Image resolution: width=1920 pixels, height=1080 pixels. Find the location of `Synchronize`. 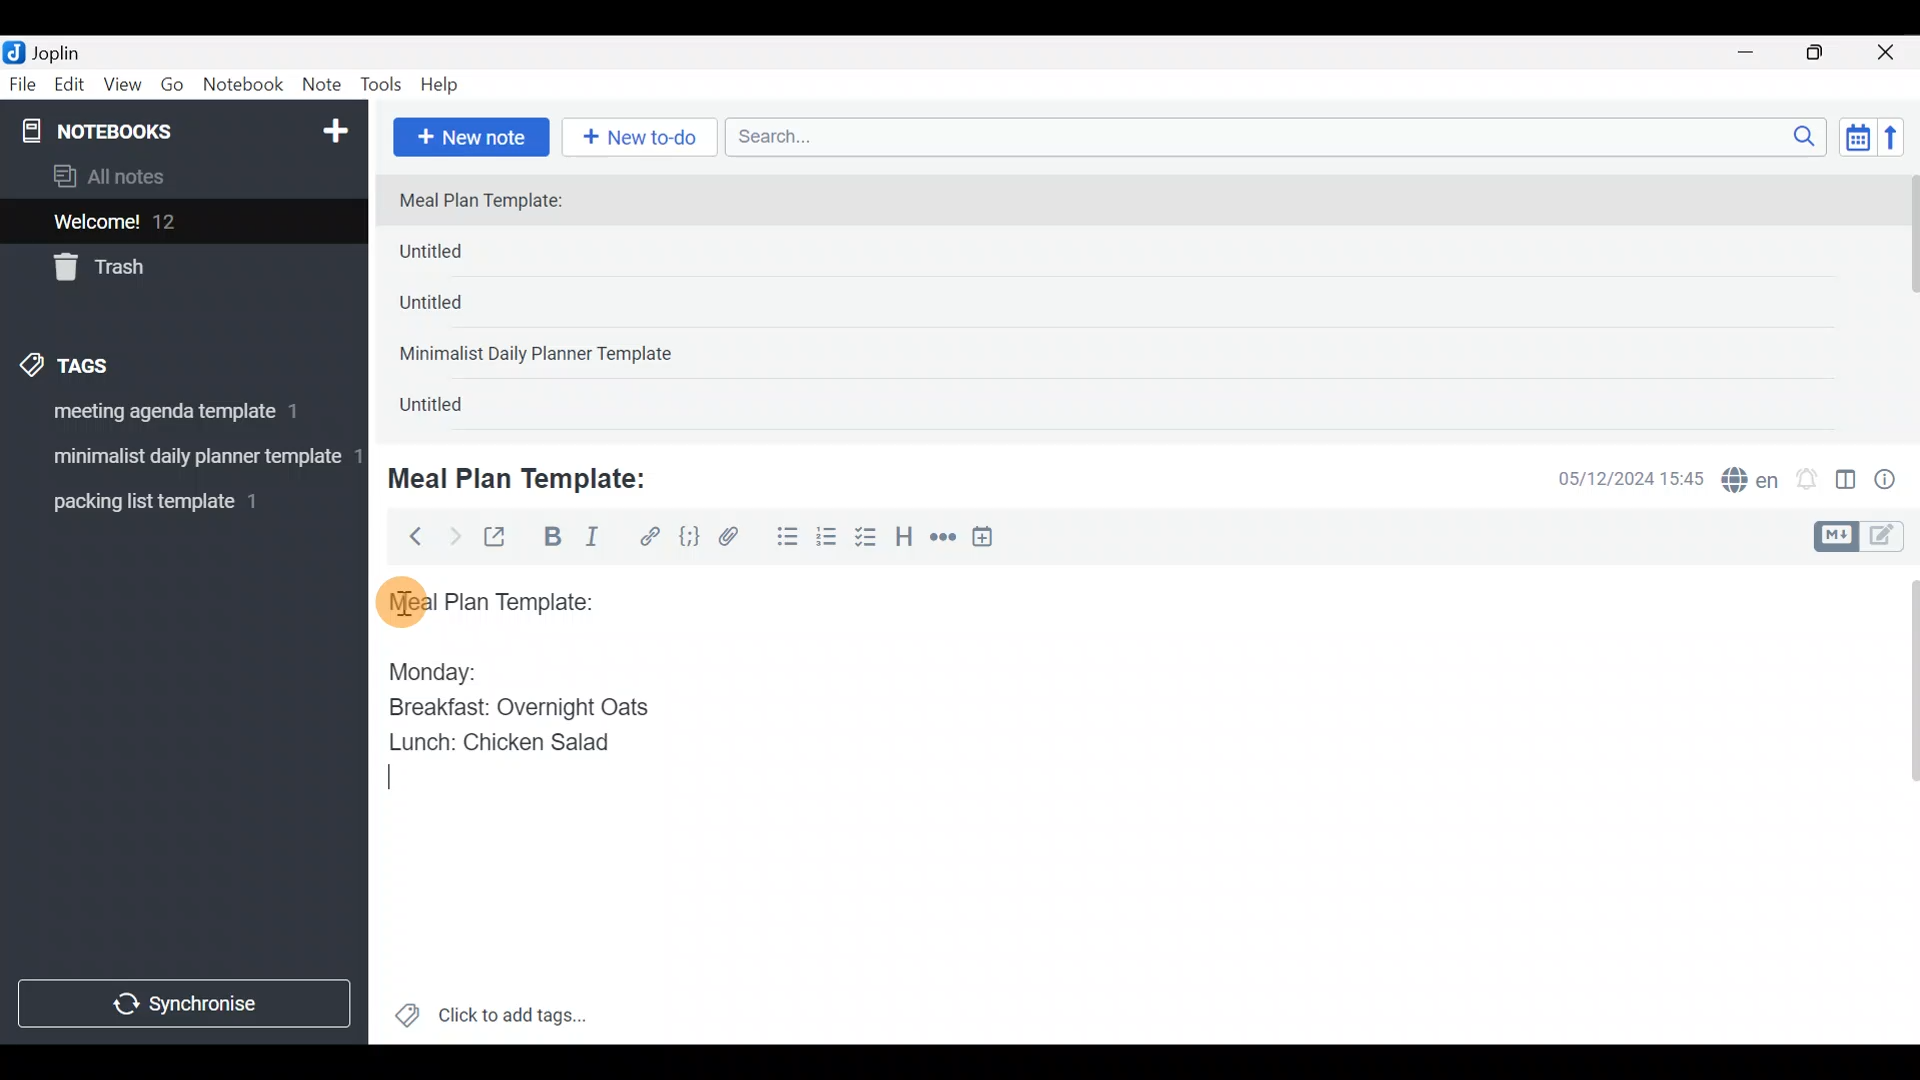

Synchronize is located at coordinates (187, 1003).